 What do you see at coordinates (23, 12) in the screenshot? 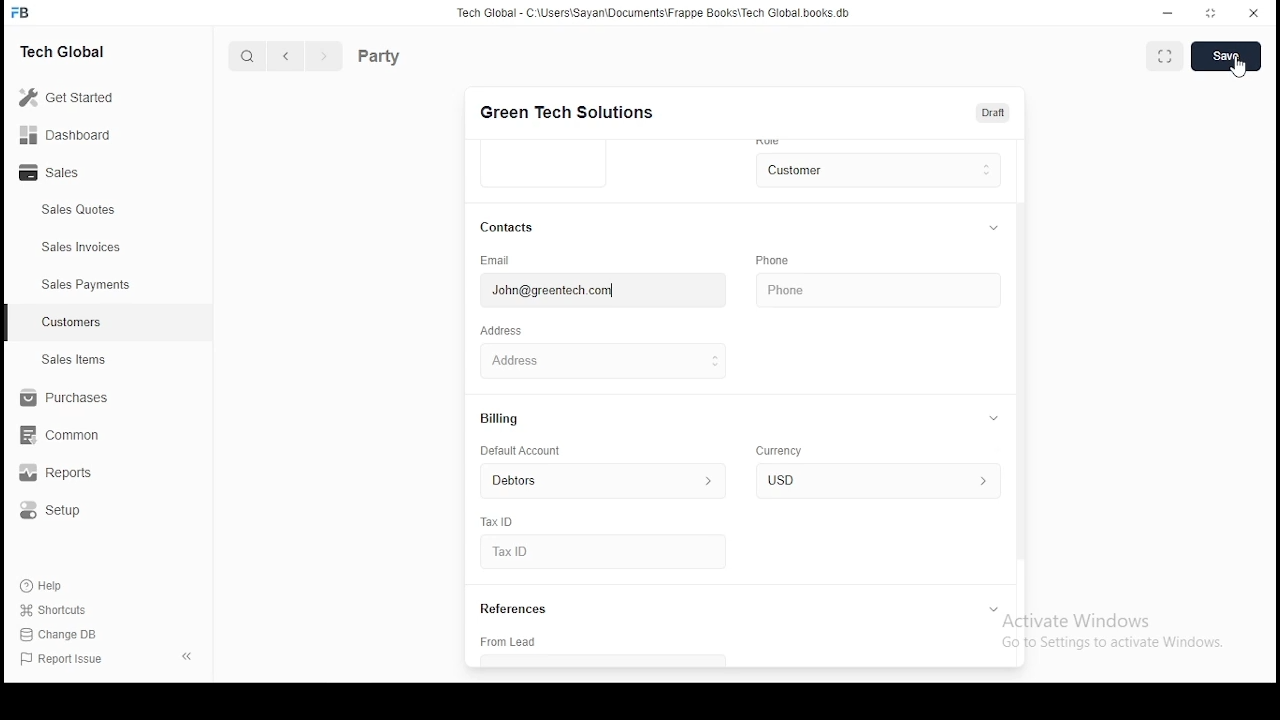
I see `icon` at bounding box center [23, 12].